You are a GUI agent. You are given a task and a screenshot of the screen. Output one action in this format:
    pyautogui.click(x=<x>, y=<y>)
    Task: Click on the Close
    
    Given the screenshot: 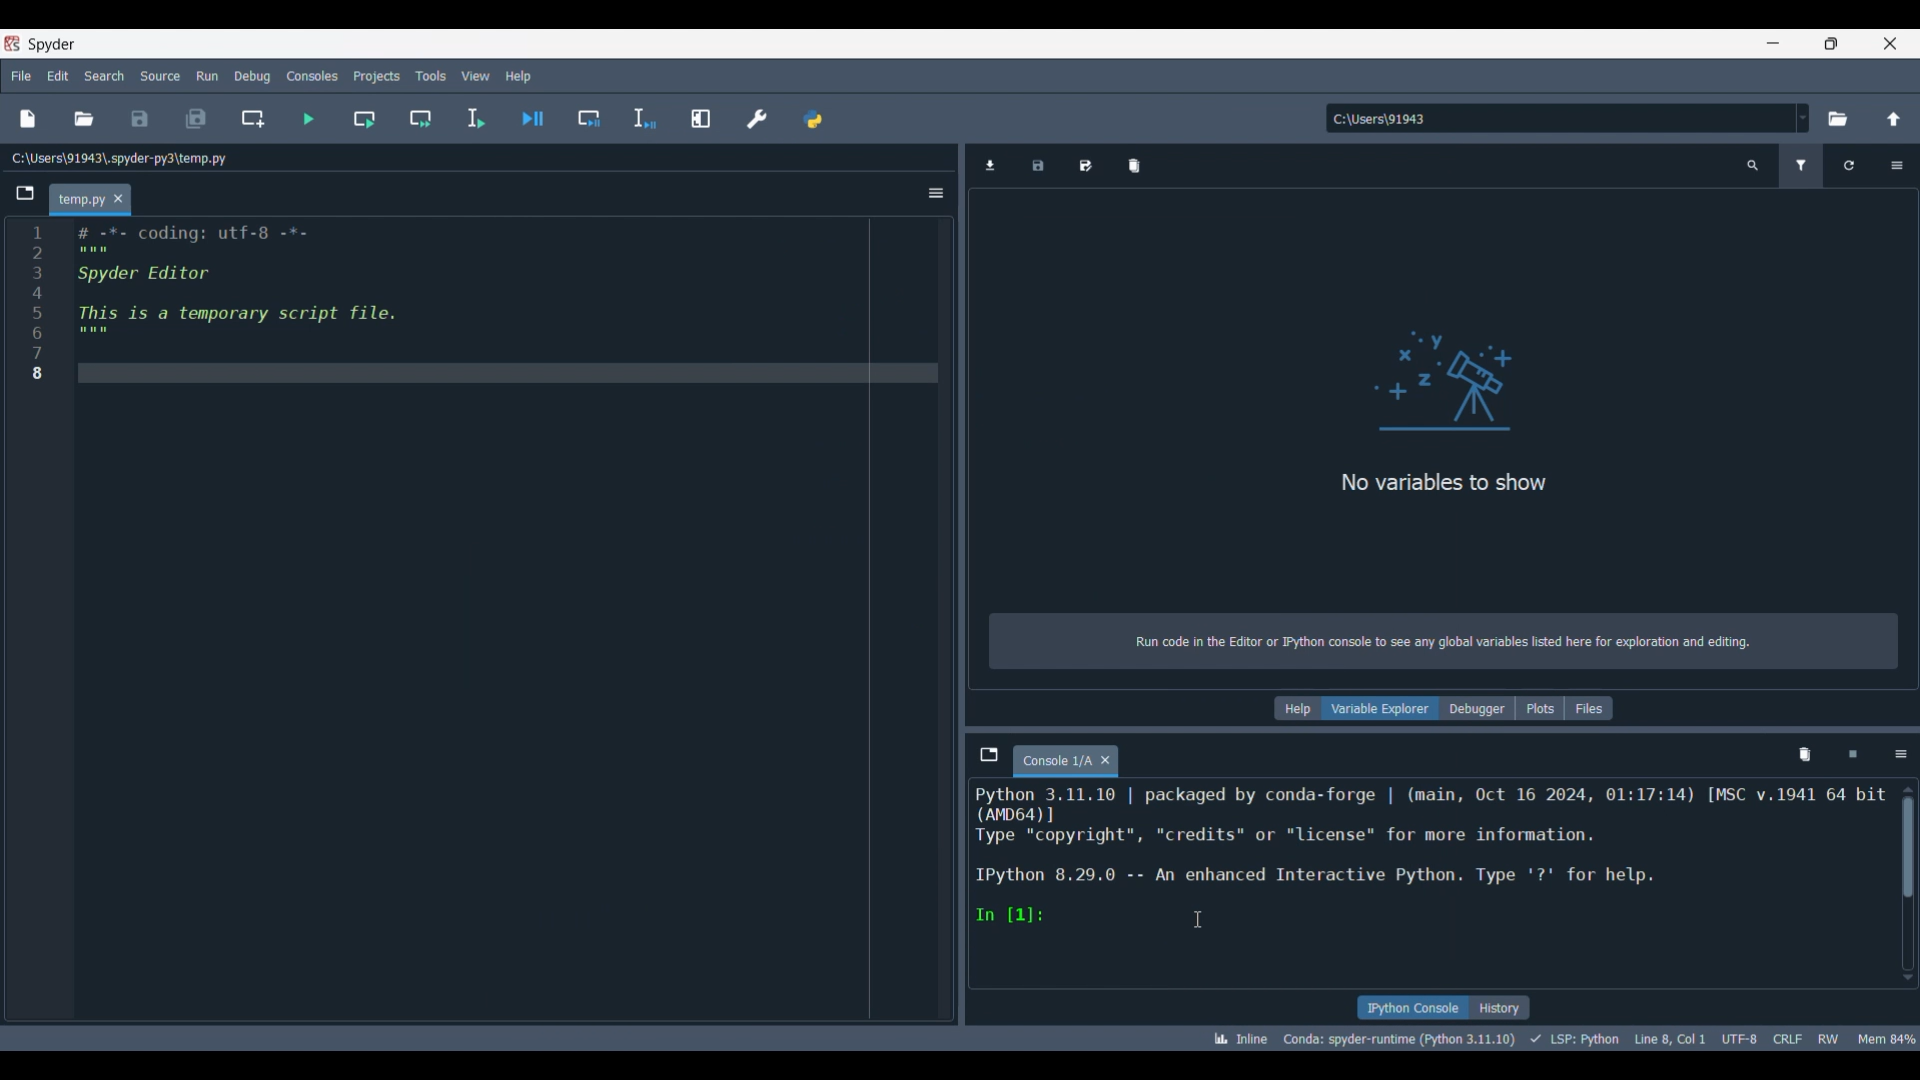 What is the action you would take?
    pyautogui.click(x=1890, y=43)
    